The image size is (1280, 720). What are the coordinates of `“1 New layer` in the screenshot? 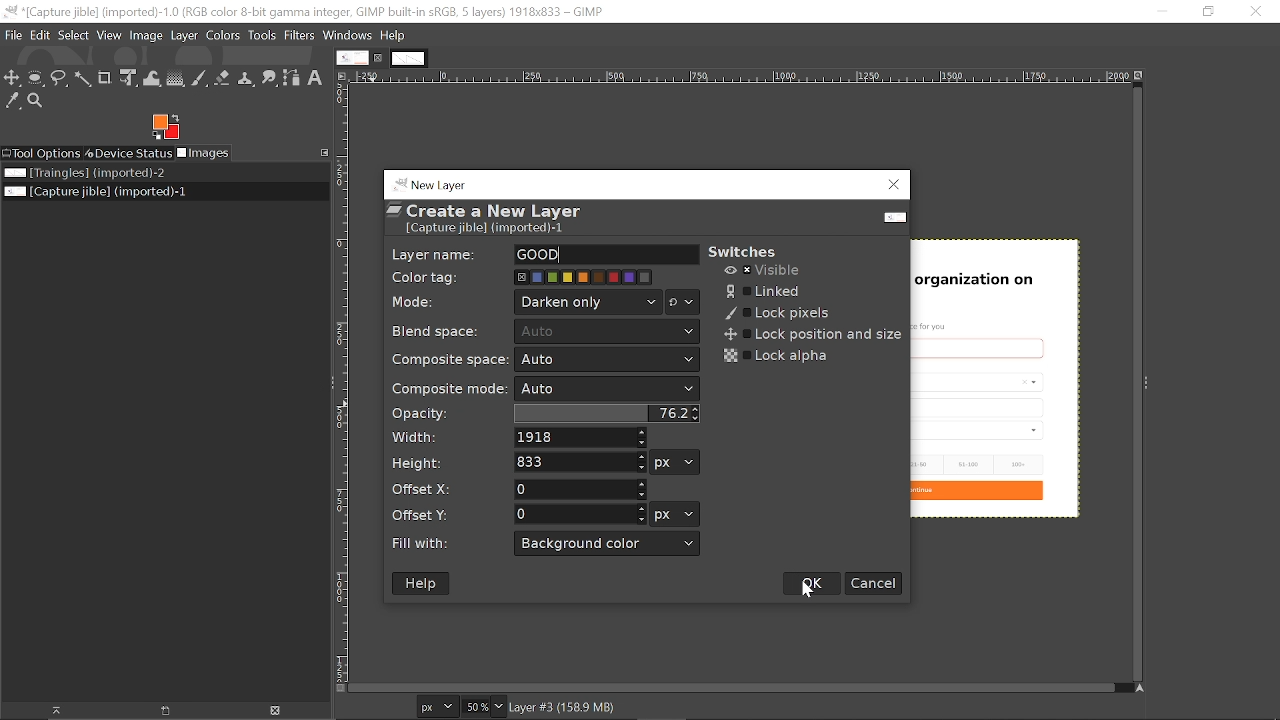 It's located at (442, 183).